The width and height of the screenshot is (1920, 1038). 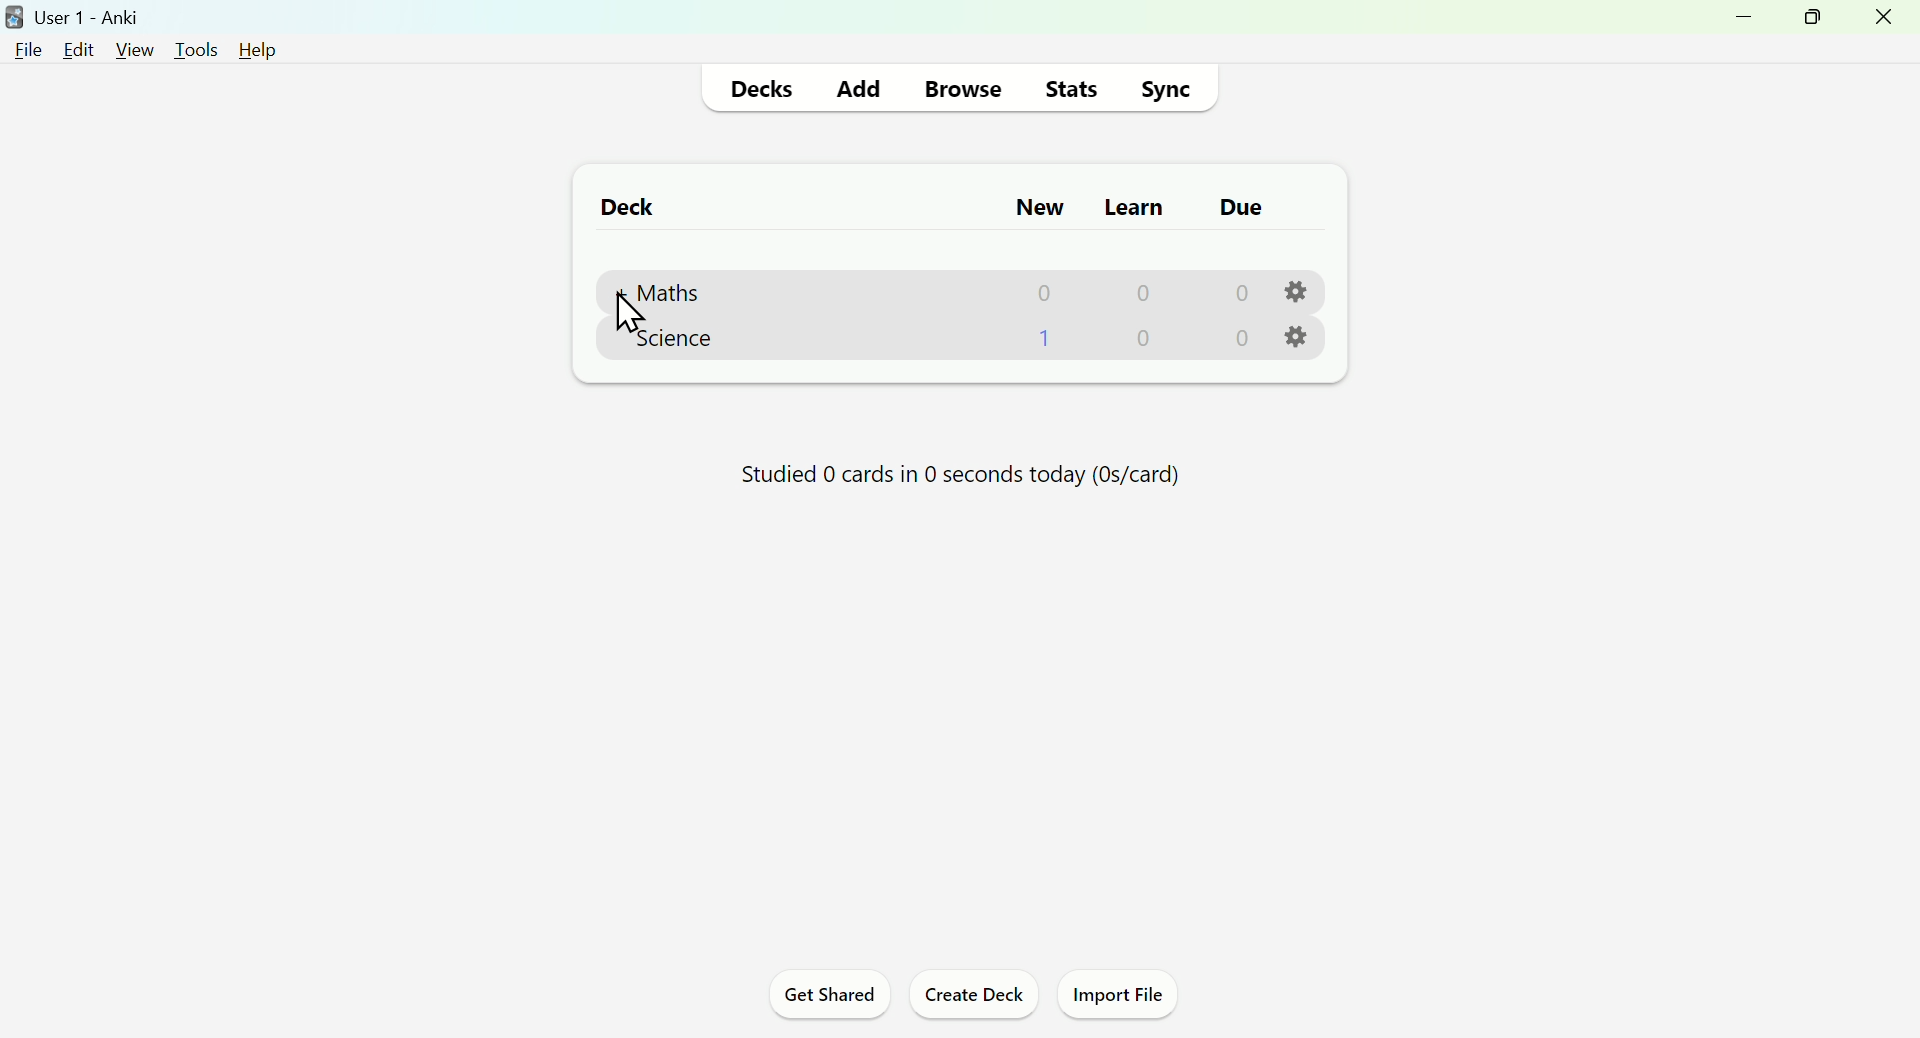 What do you see at coordinates (1126, 998) in the screenshot?
I see `Import File` at bounding box center [1126, 998].